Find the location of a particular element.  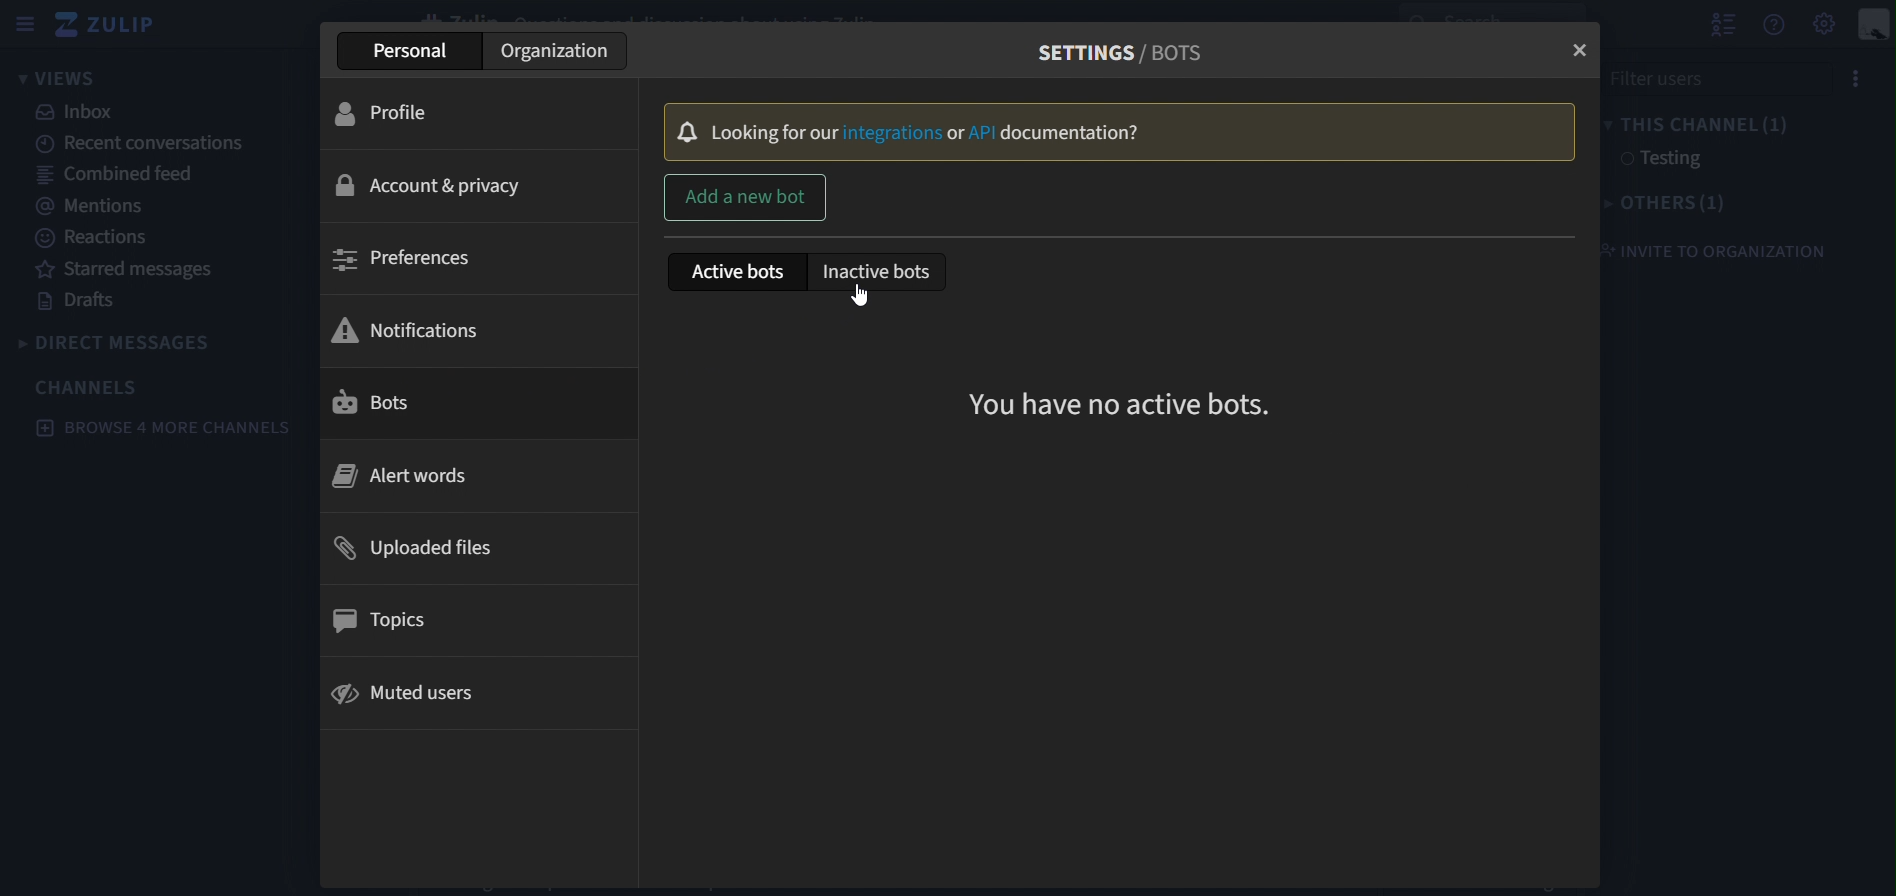

You have no active bots. is located at coordinates (1126, 402).